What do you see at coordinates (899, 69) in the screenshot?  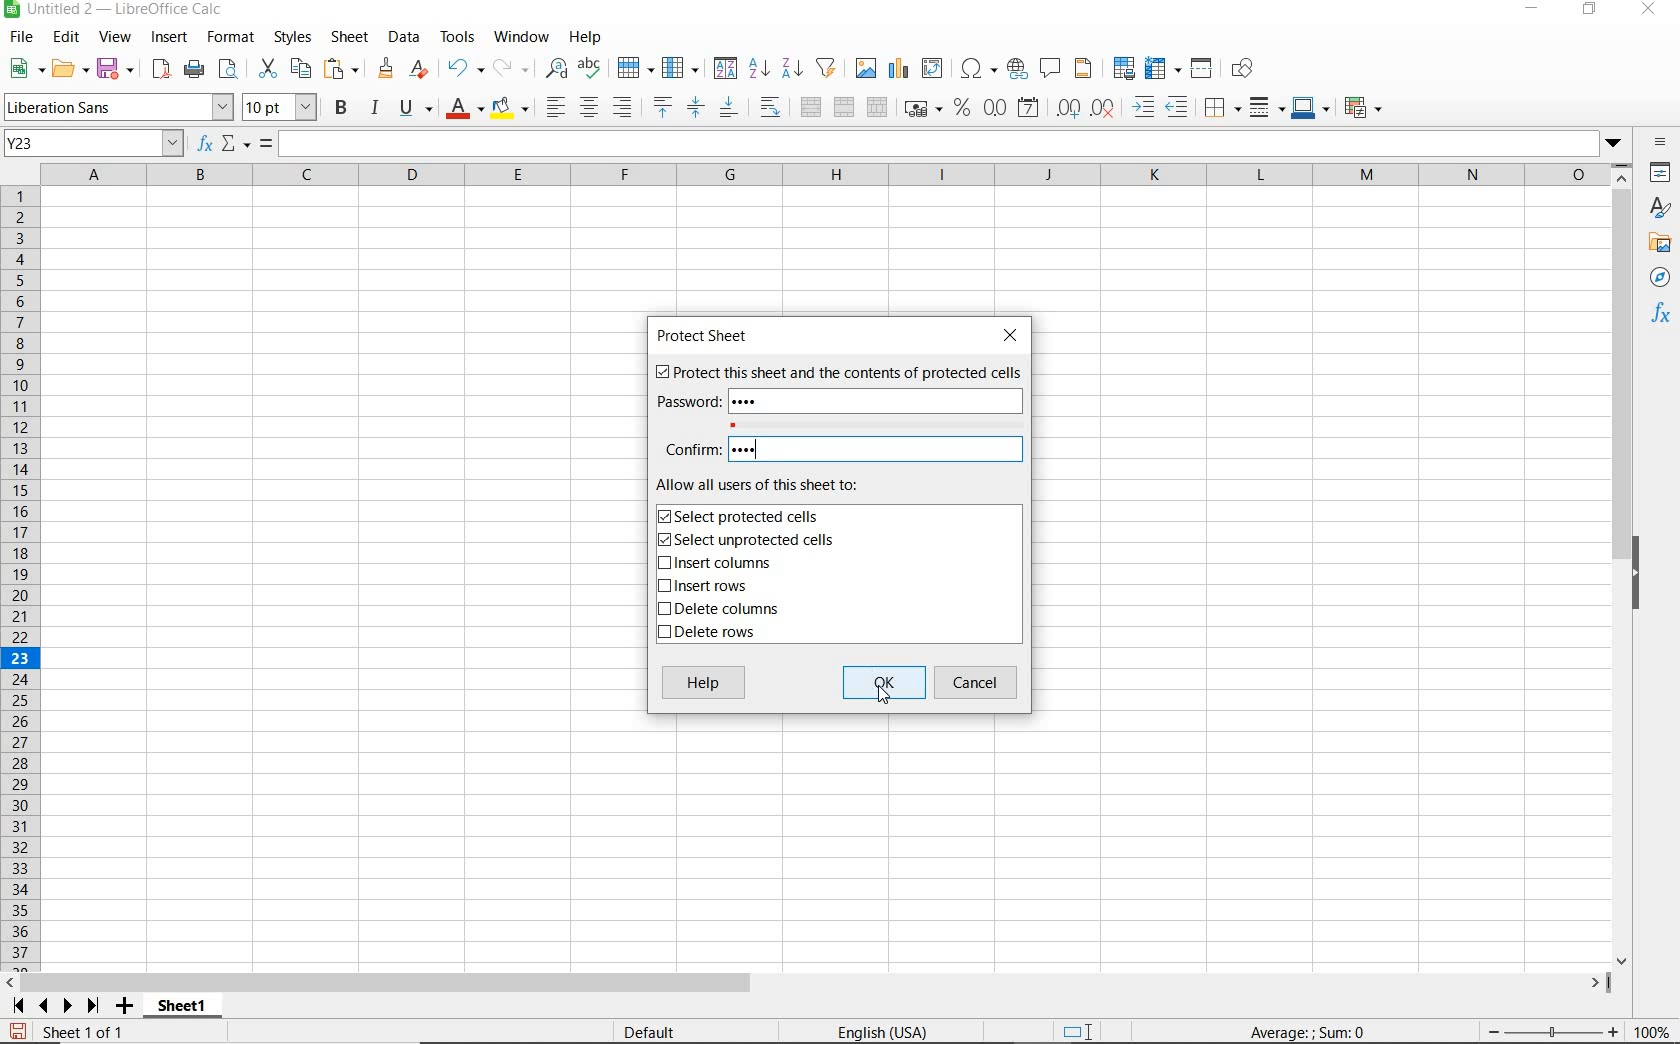 I see `INSERT CHART` at bounding box center [899, 69].